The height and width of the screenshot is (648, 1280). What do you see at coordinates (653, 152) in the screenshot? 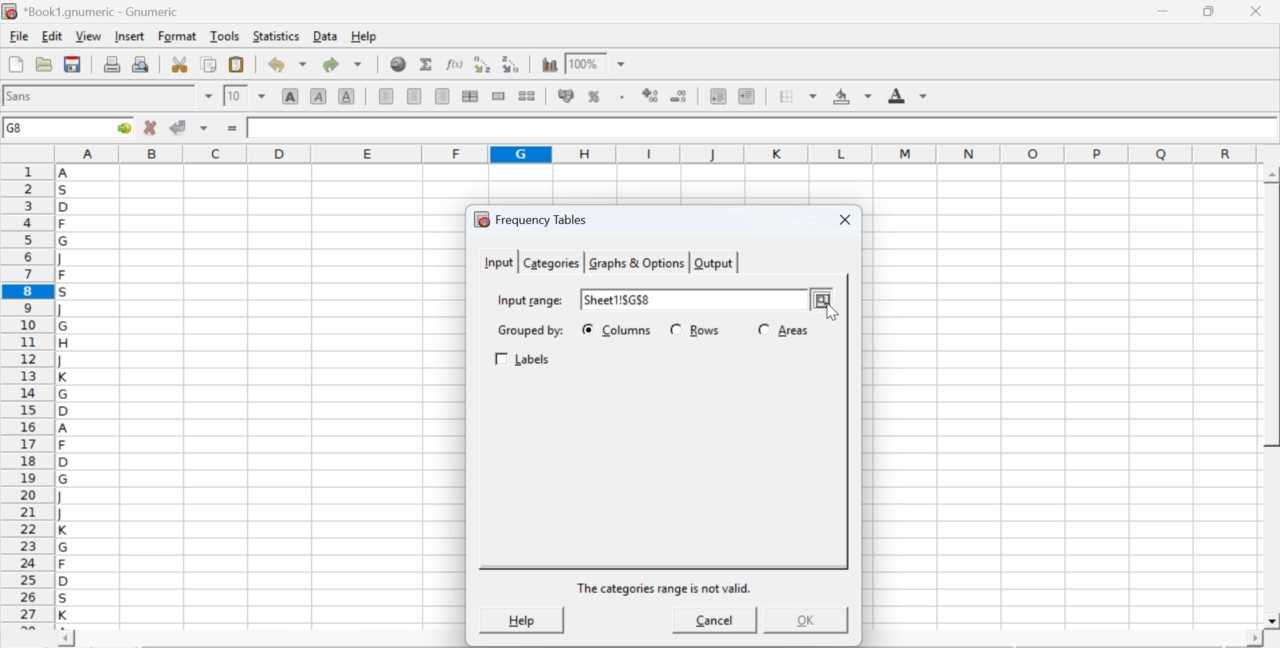
I see `column names` at bounding box center [653, 152].